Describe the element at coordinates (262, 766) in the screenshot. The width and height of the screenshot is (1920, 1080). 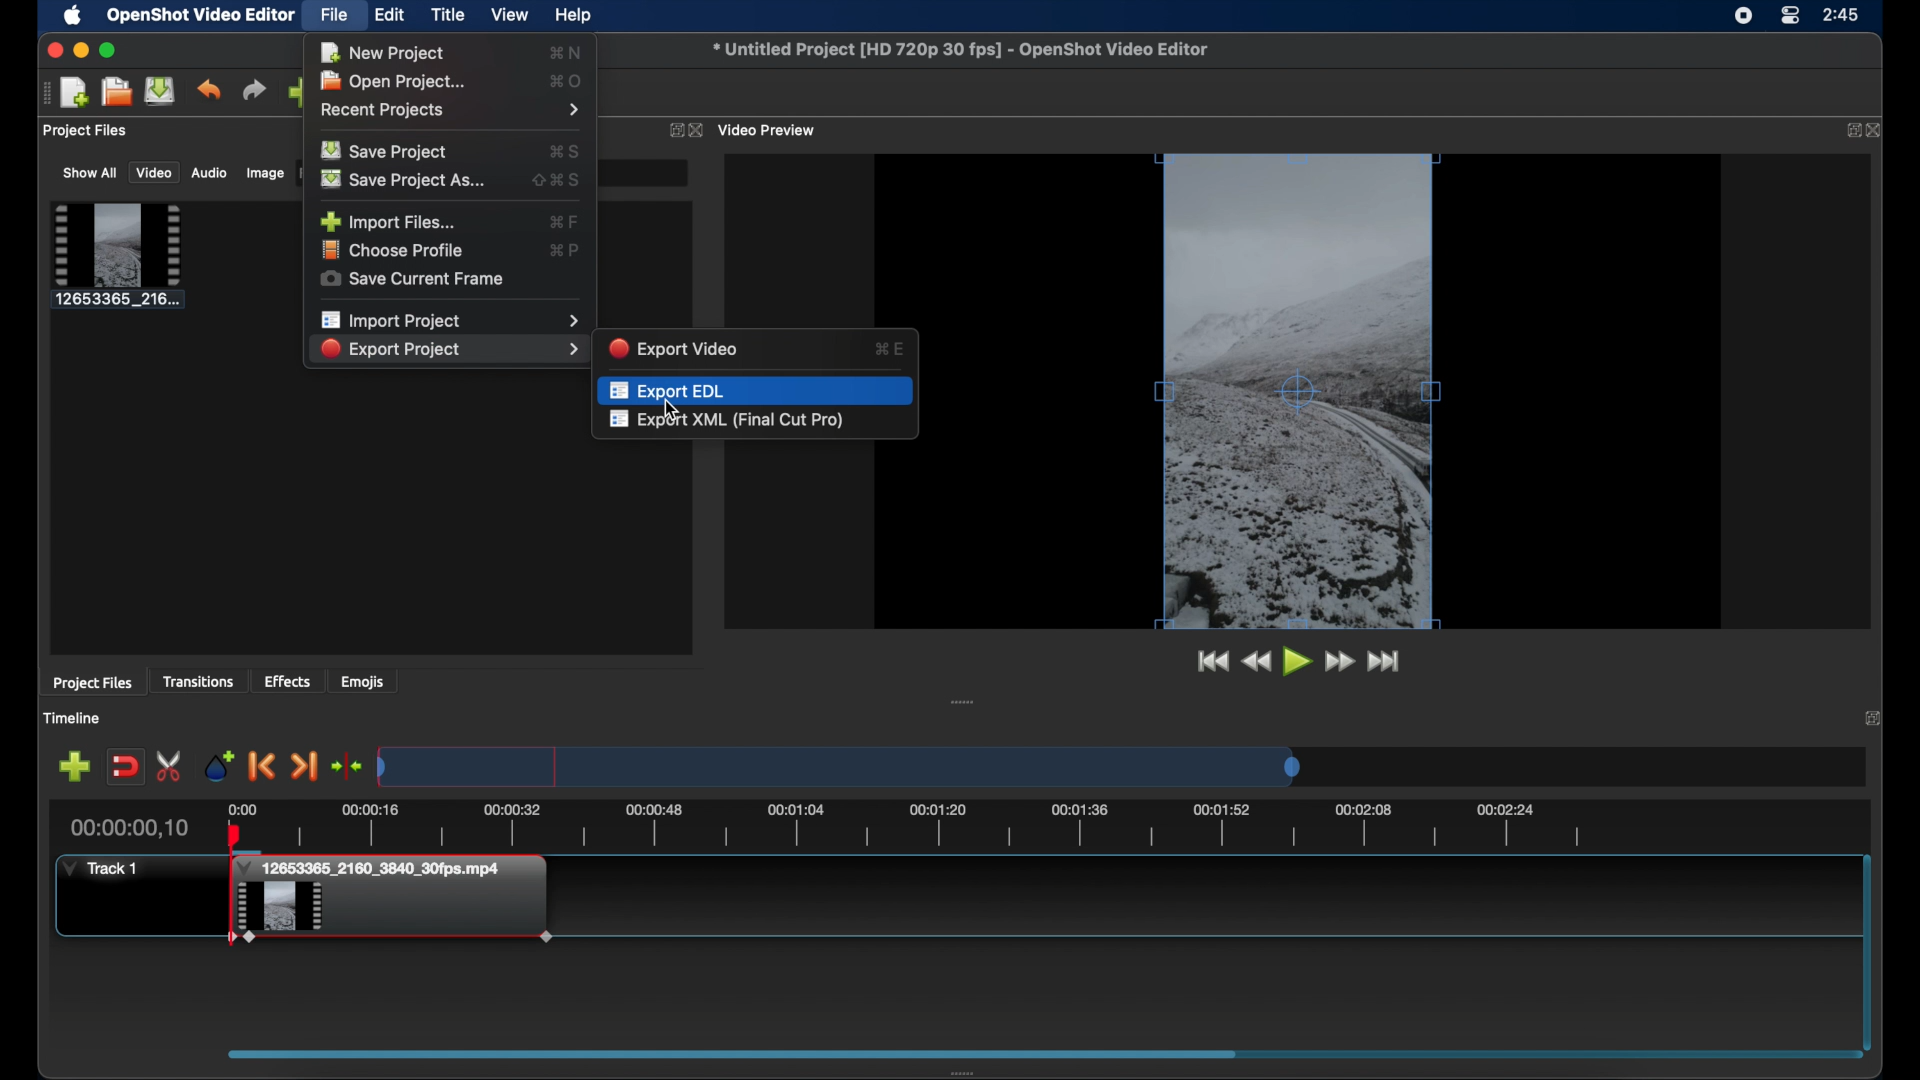
I see `previous marker` at that location.